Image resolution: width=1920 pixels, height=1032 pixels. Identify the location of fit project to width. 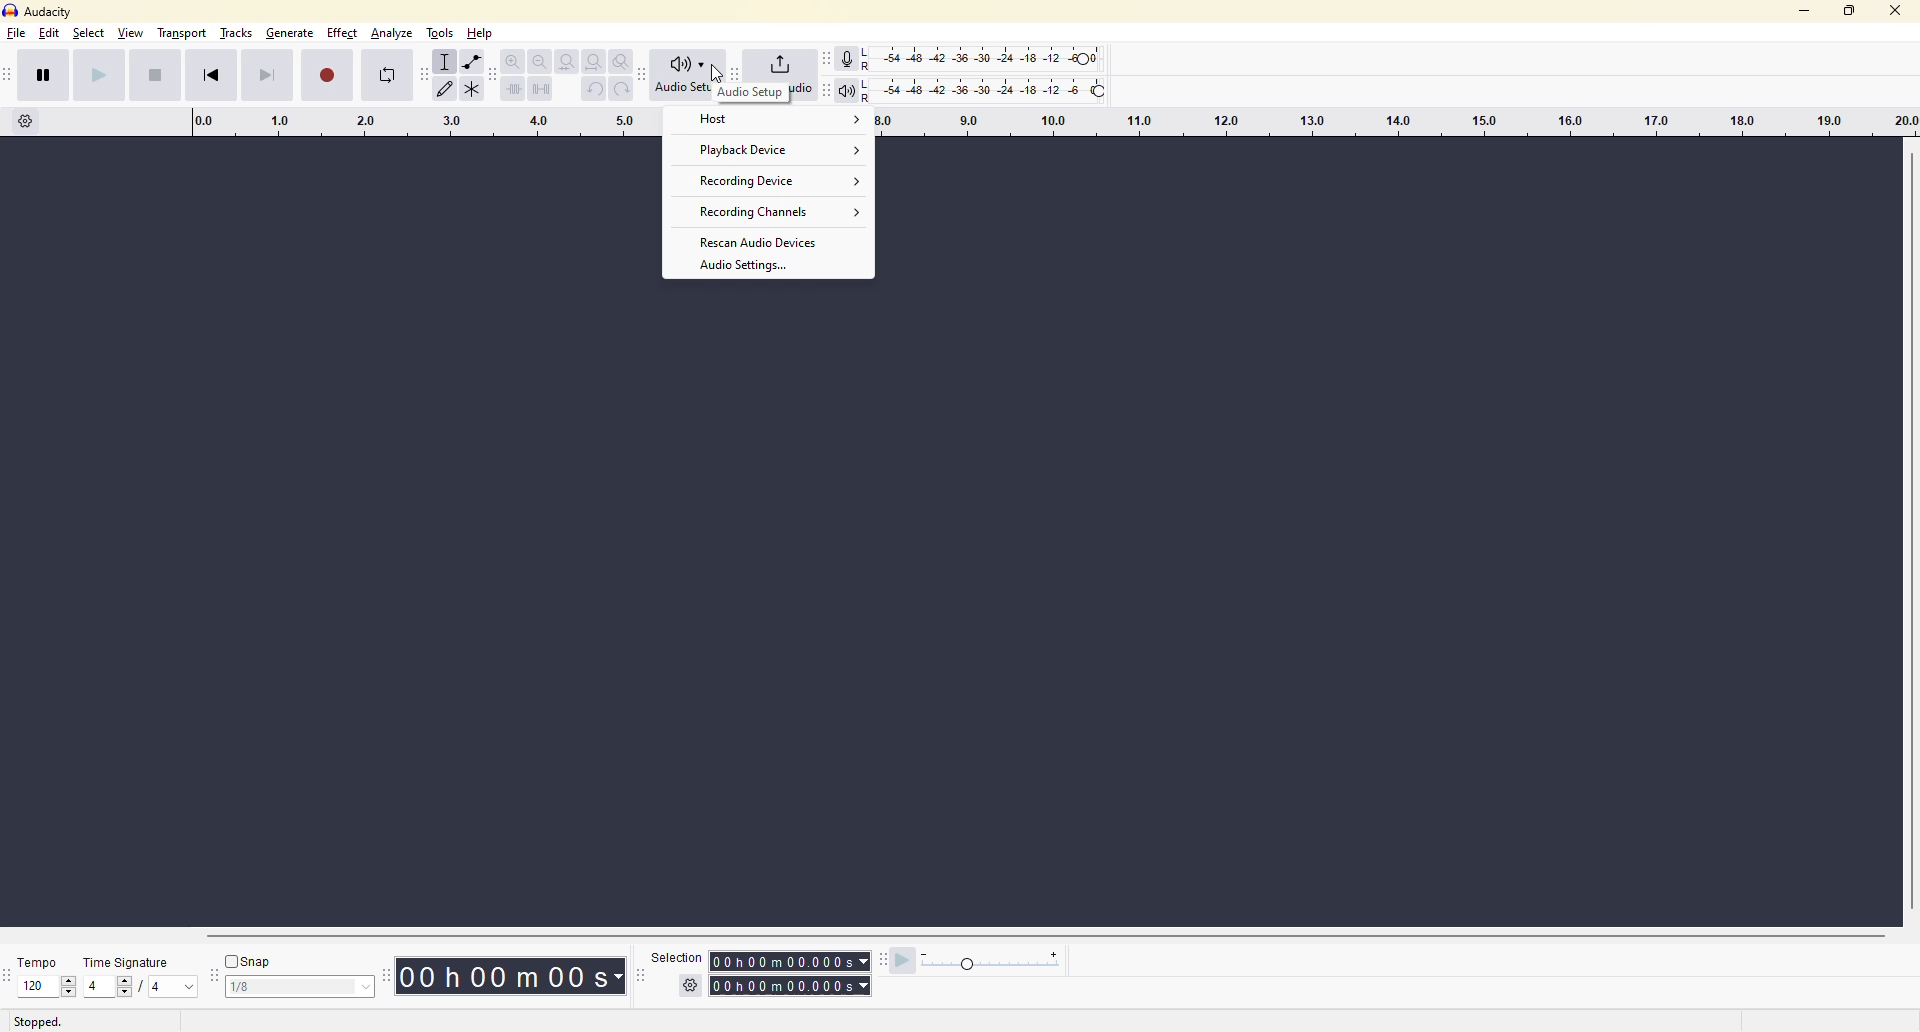
(593, 62).